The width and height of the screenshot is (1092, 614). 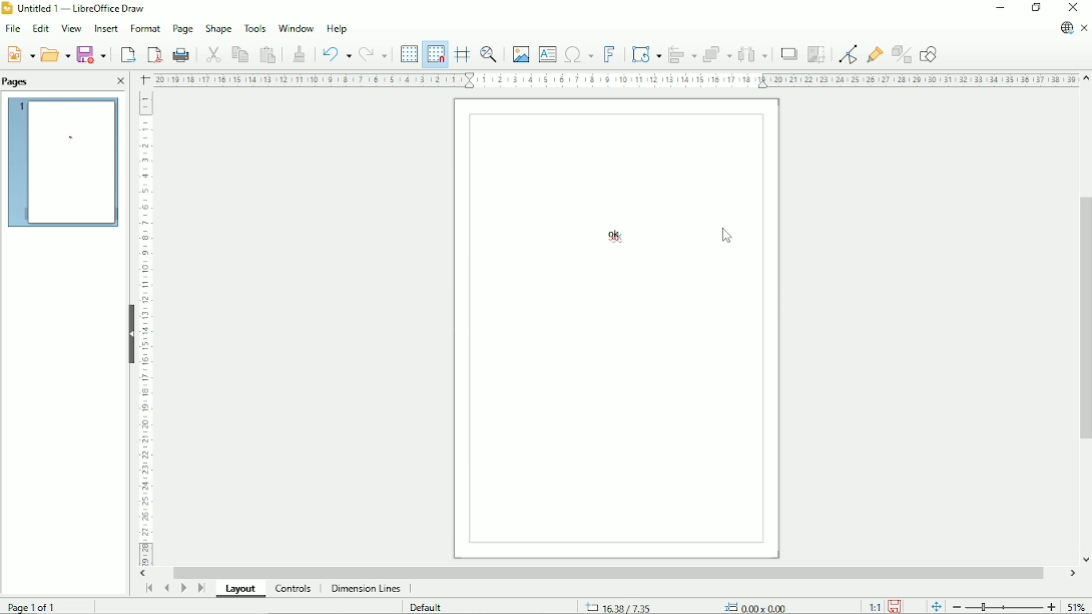 I want to click on 0.00x0.00, so click(x=759, y=606).